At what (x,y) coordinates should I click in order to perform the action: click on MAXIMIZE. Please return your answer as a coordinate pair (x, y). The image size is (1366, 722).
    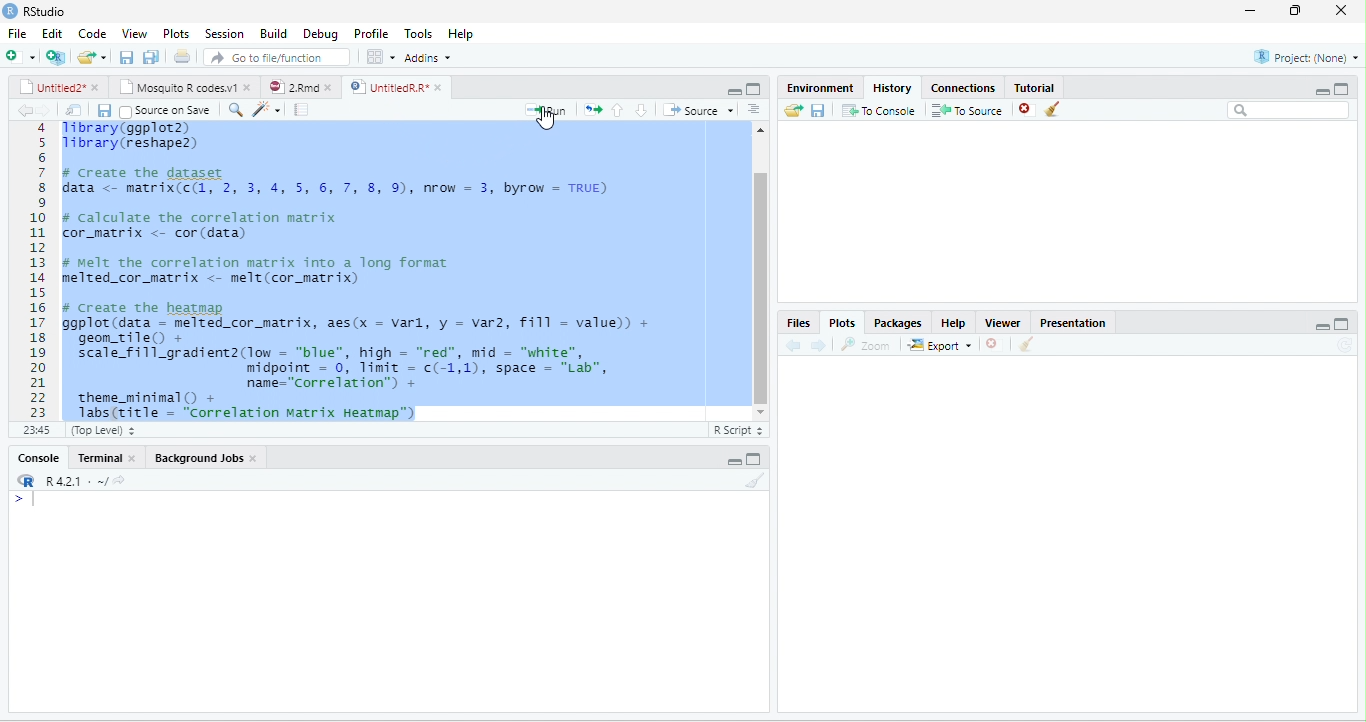
    Looking at the image, I should click on (1349, 326).